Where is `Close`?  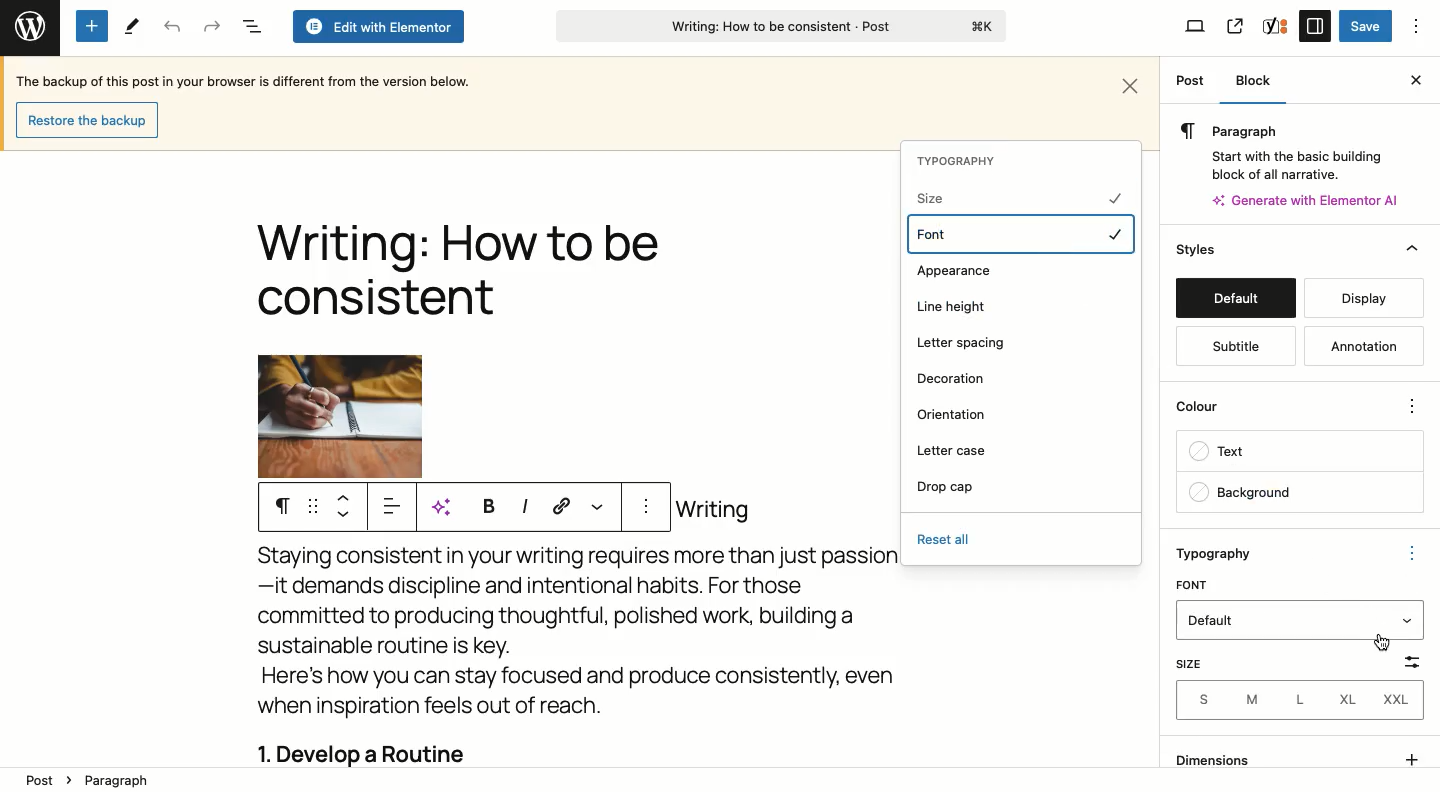 Close is located at coordinates (1132, 83).